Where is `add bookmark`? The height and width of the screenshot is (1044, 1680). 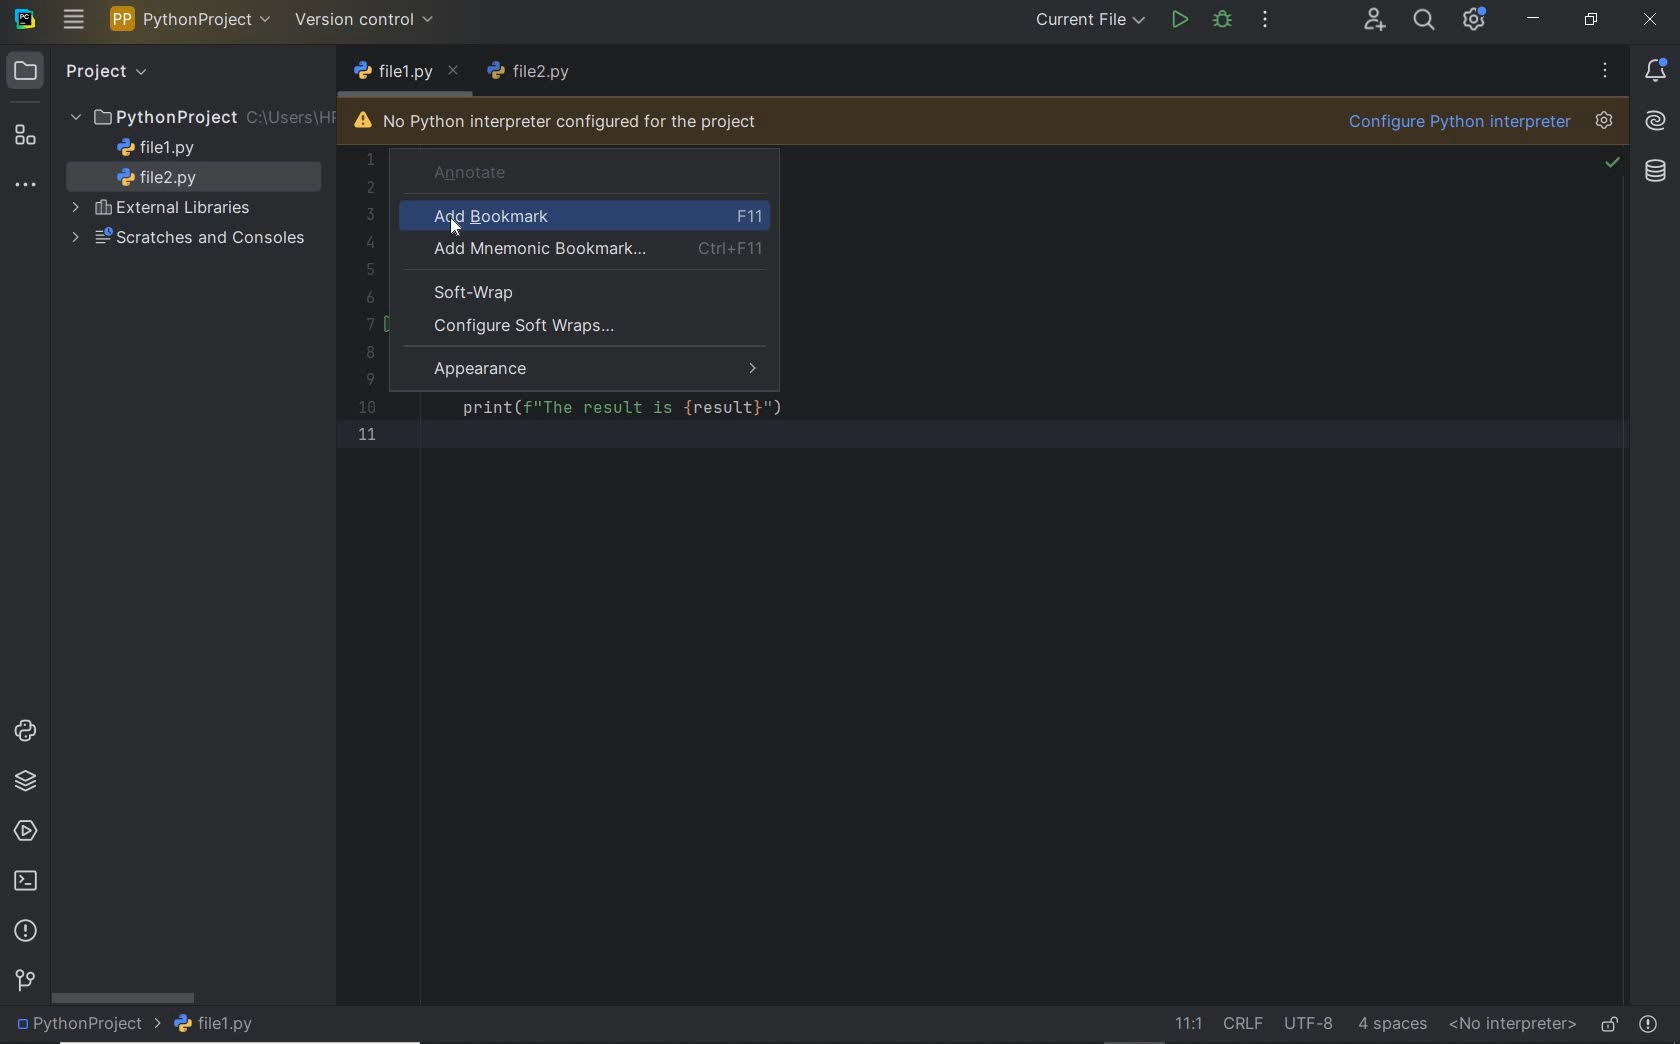 add bookmark is located at coordinates (593, 218).